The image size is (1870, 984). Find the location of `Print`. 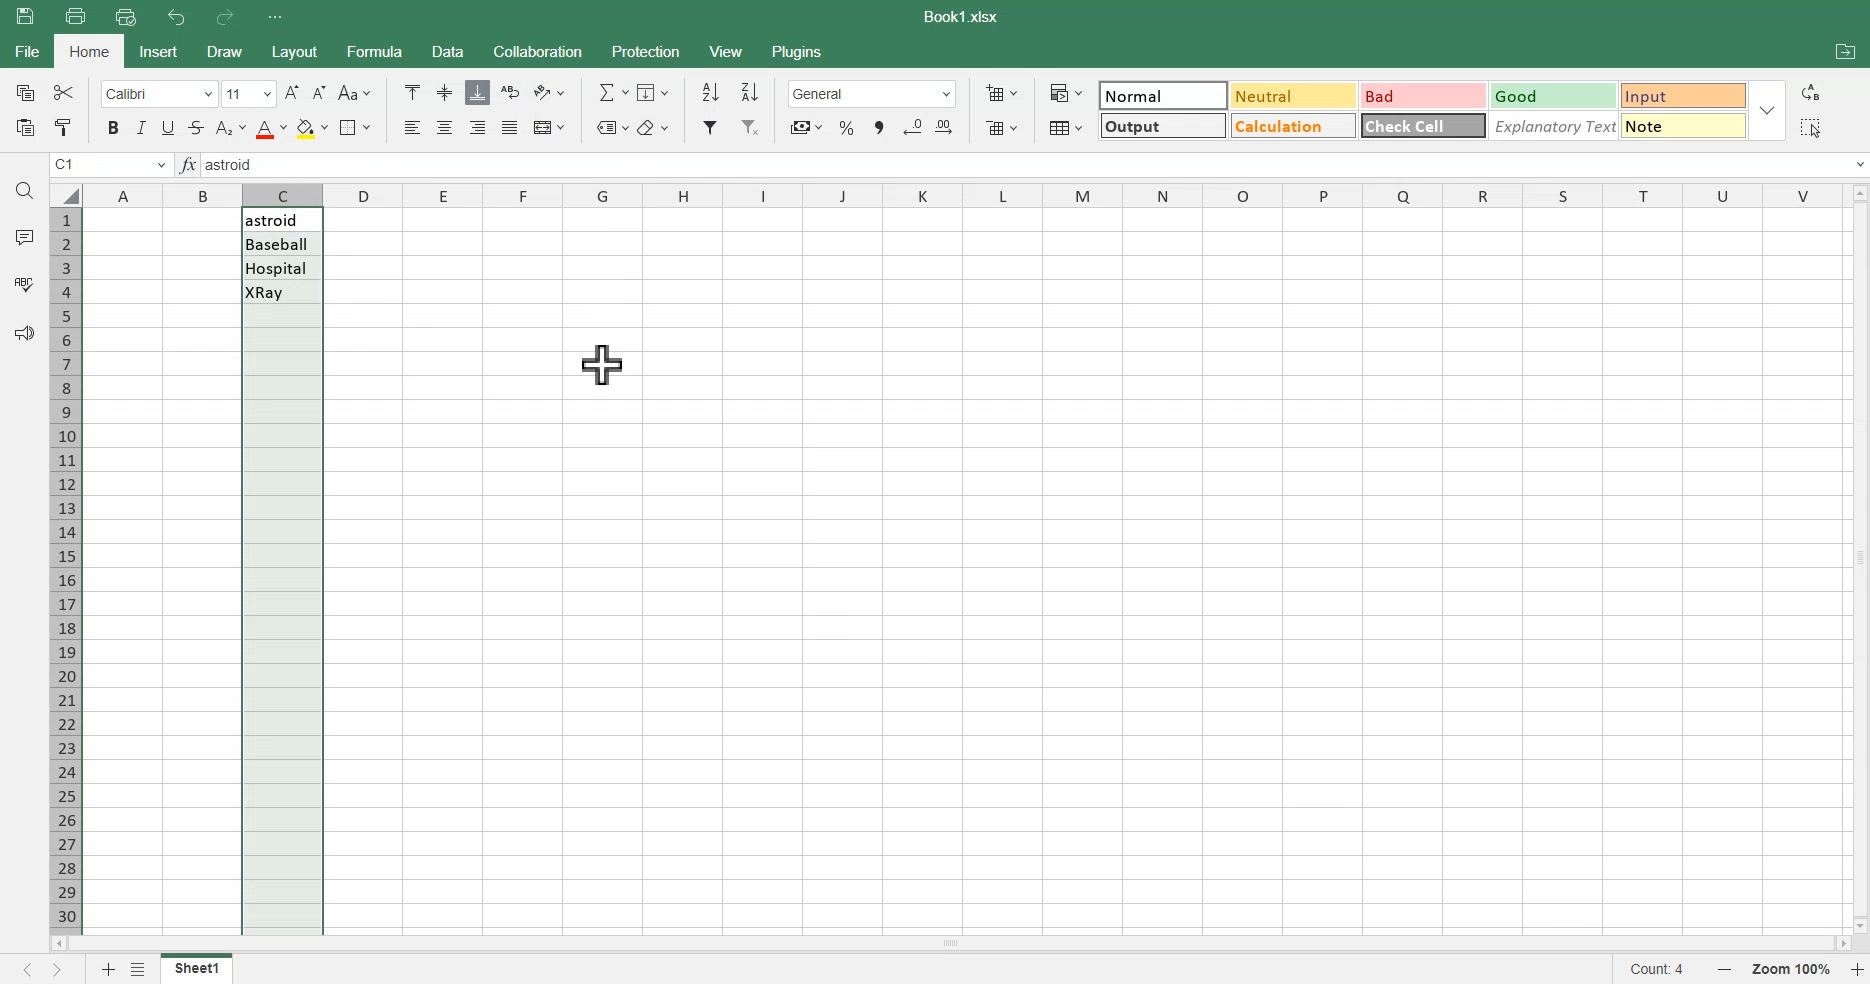

Print is located at coordinates (75, 15).